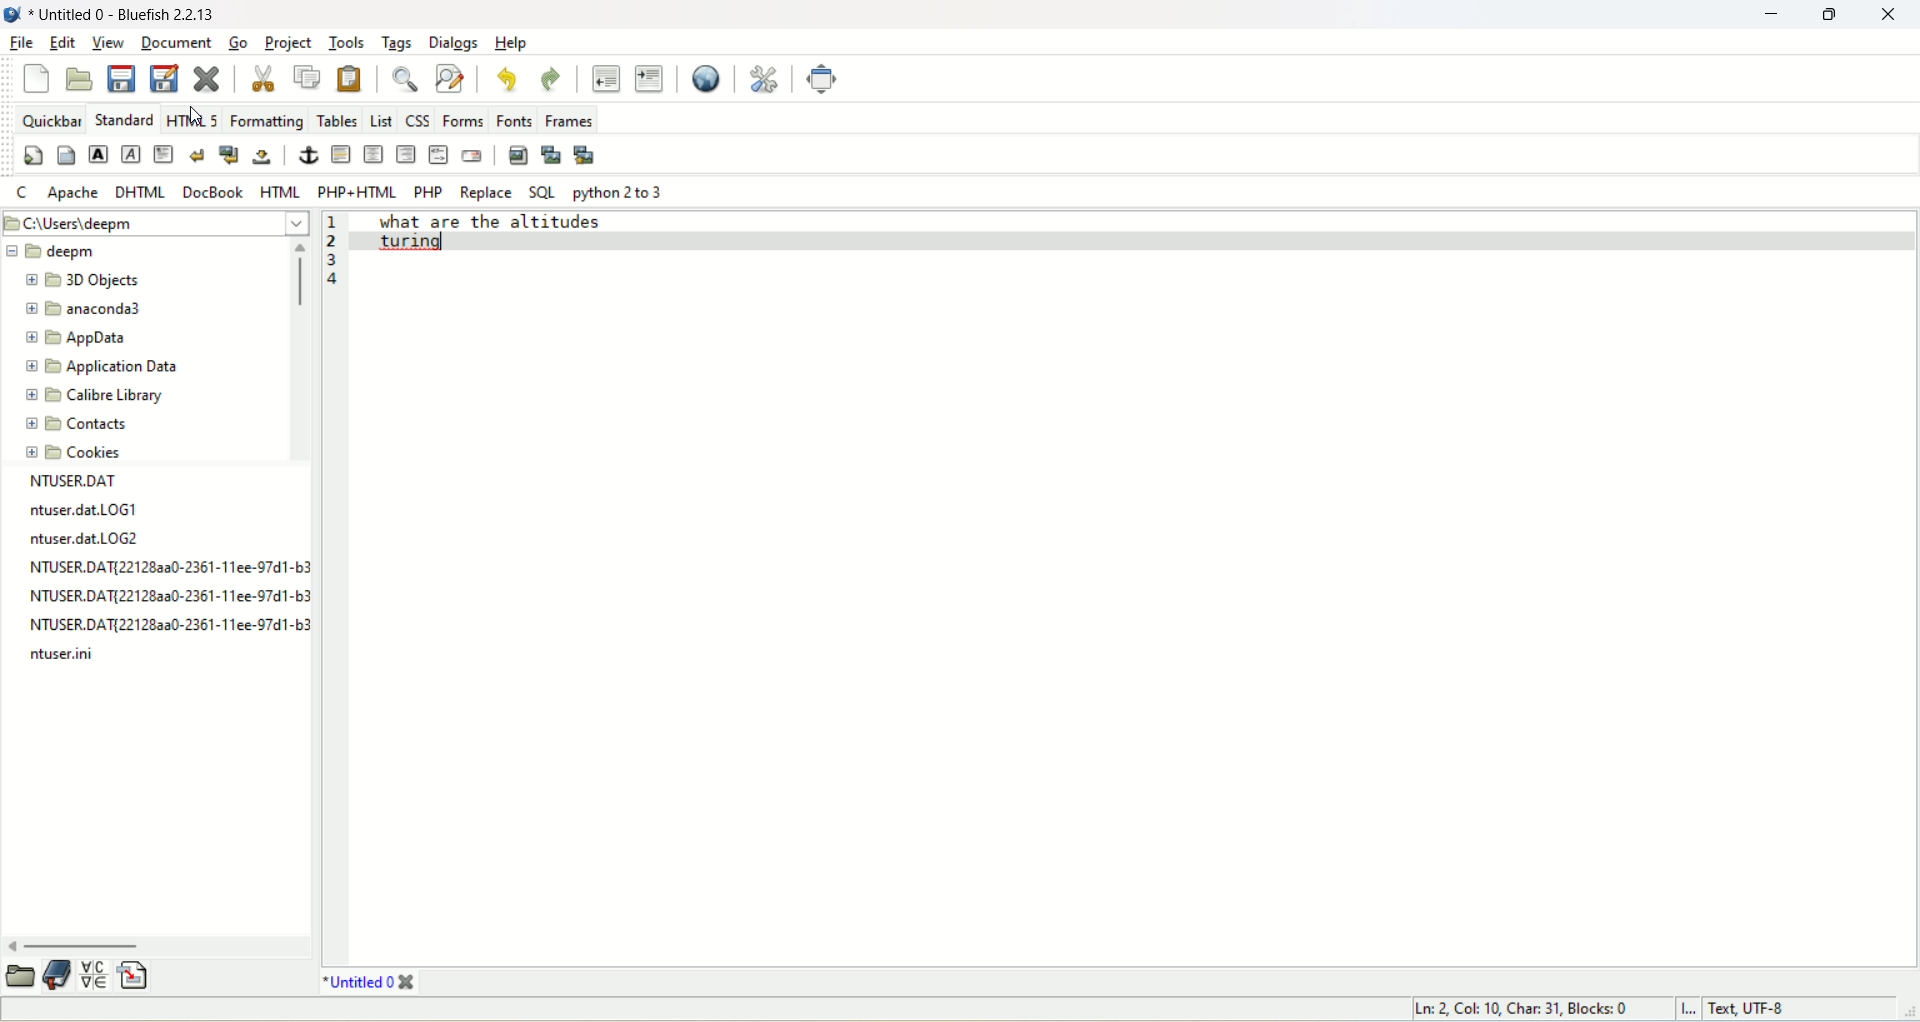 The image size is (1920, 1022). Describe the element at coordinates (1690, 1010) in the screenshot. I see `I` at that location.